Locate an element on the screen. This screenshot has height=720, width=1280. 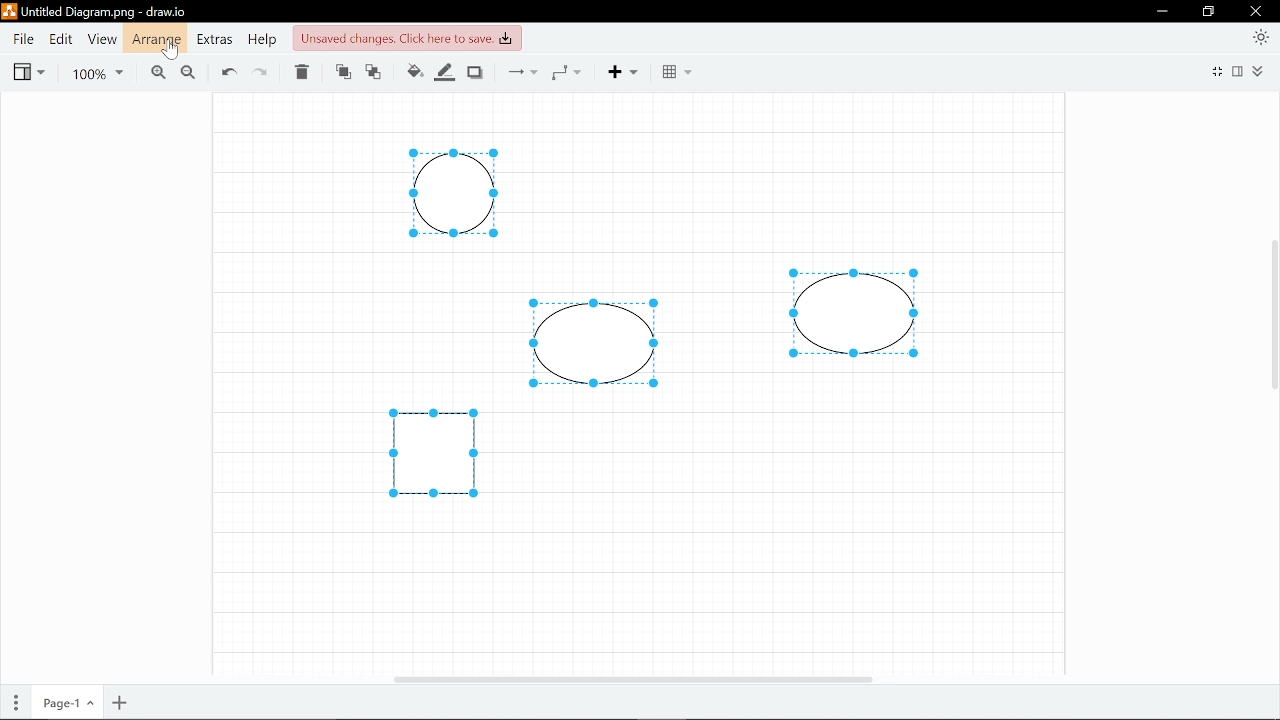
Undo is located at coordinates (228, 71).